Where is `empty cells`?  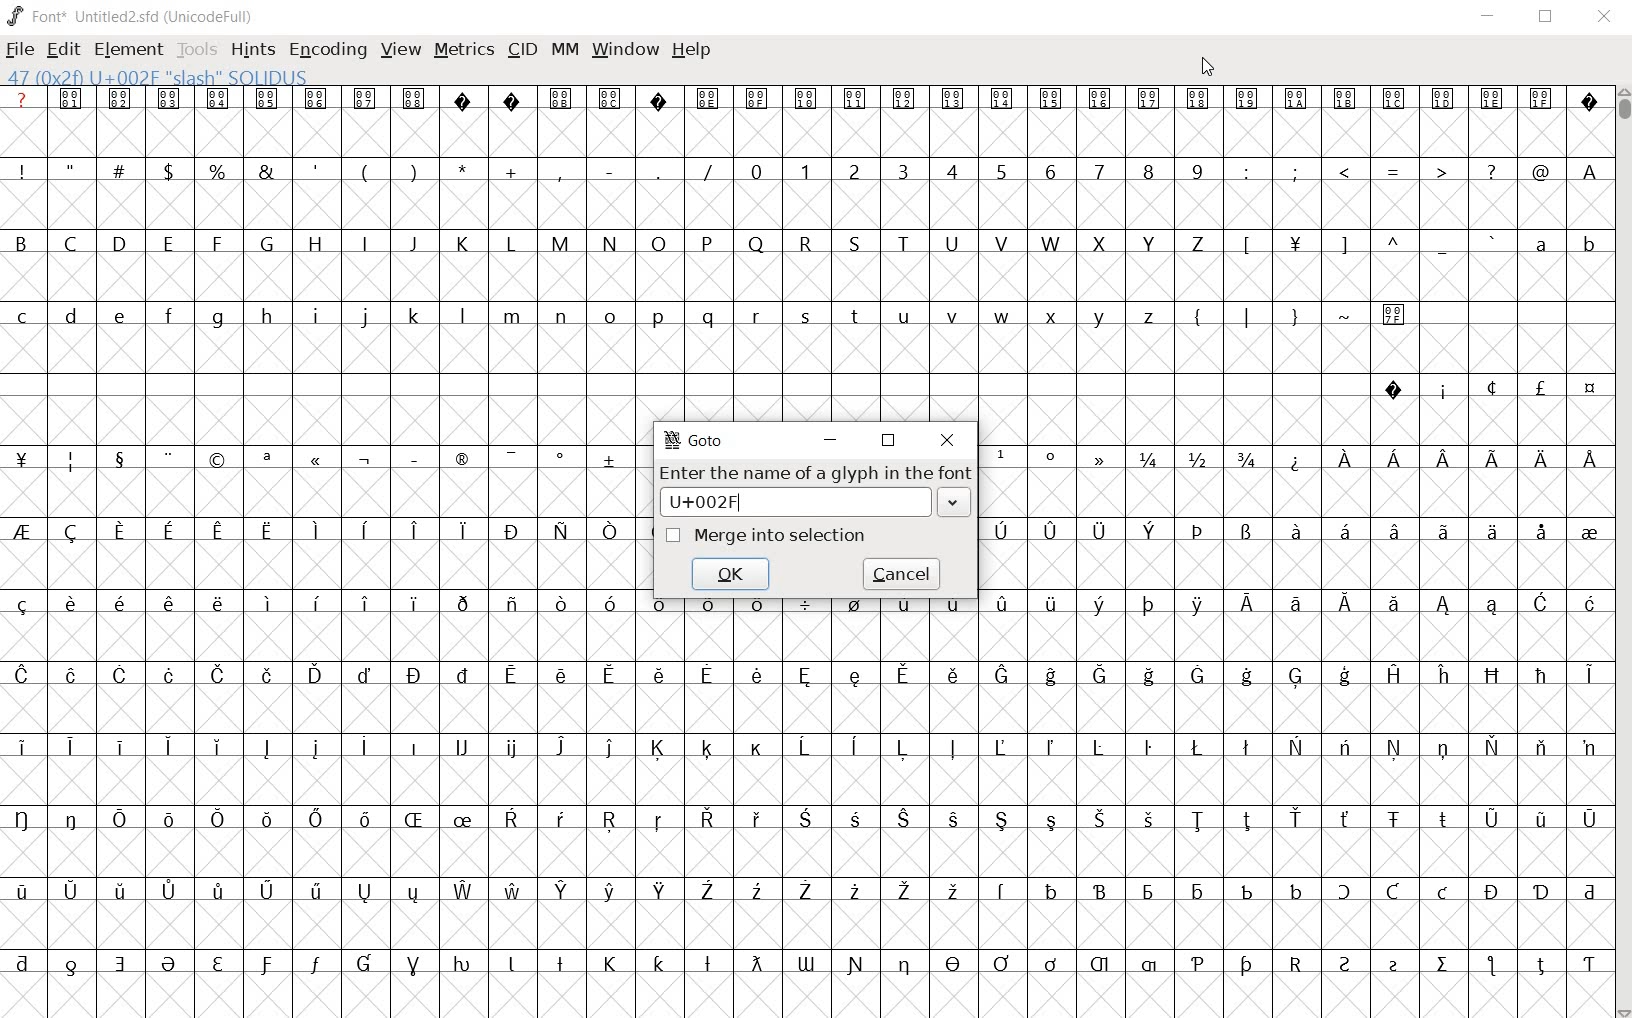
empty cells is located at coordinates (324, 418).